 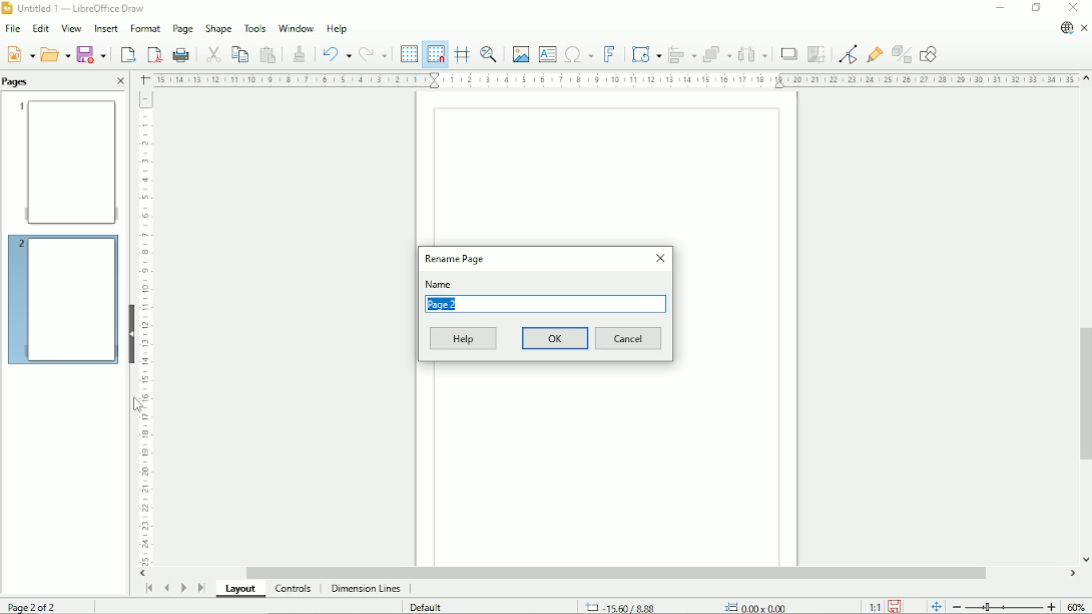 I want to click on Format, so click(x=144, y=29).